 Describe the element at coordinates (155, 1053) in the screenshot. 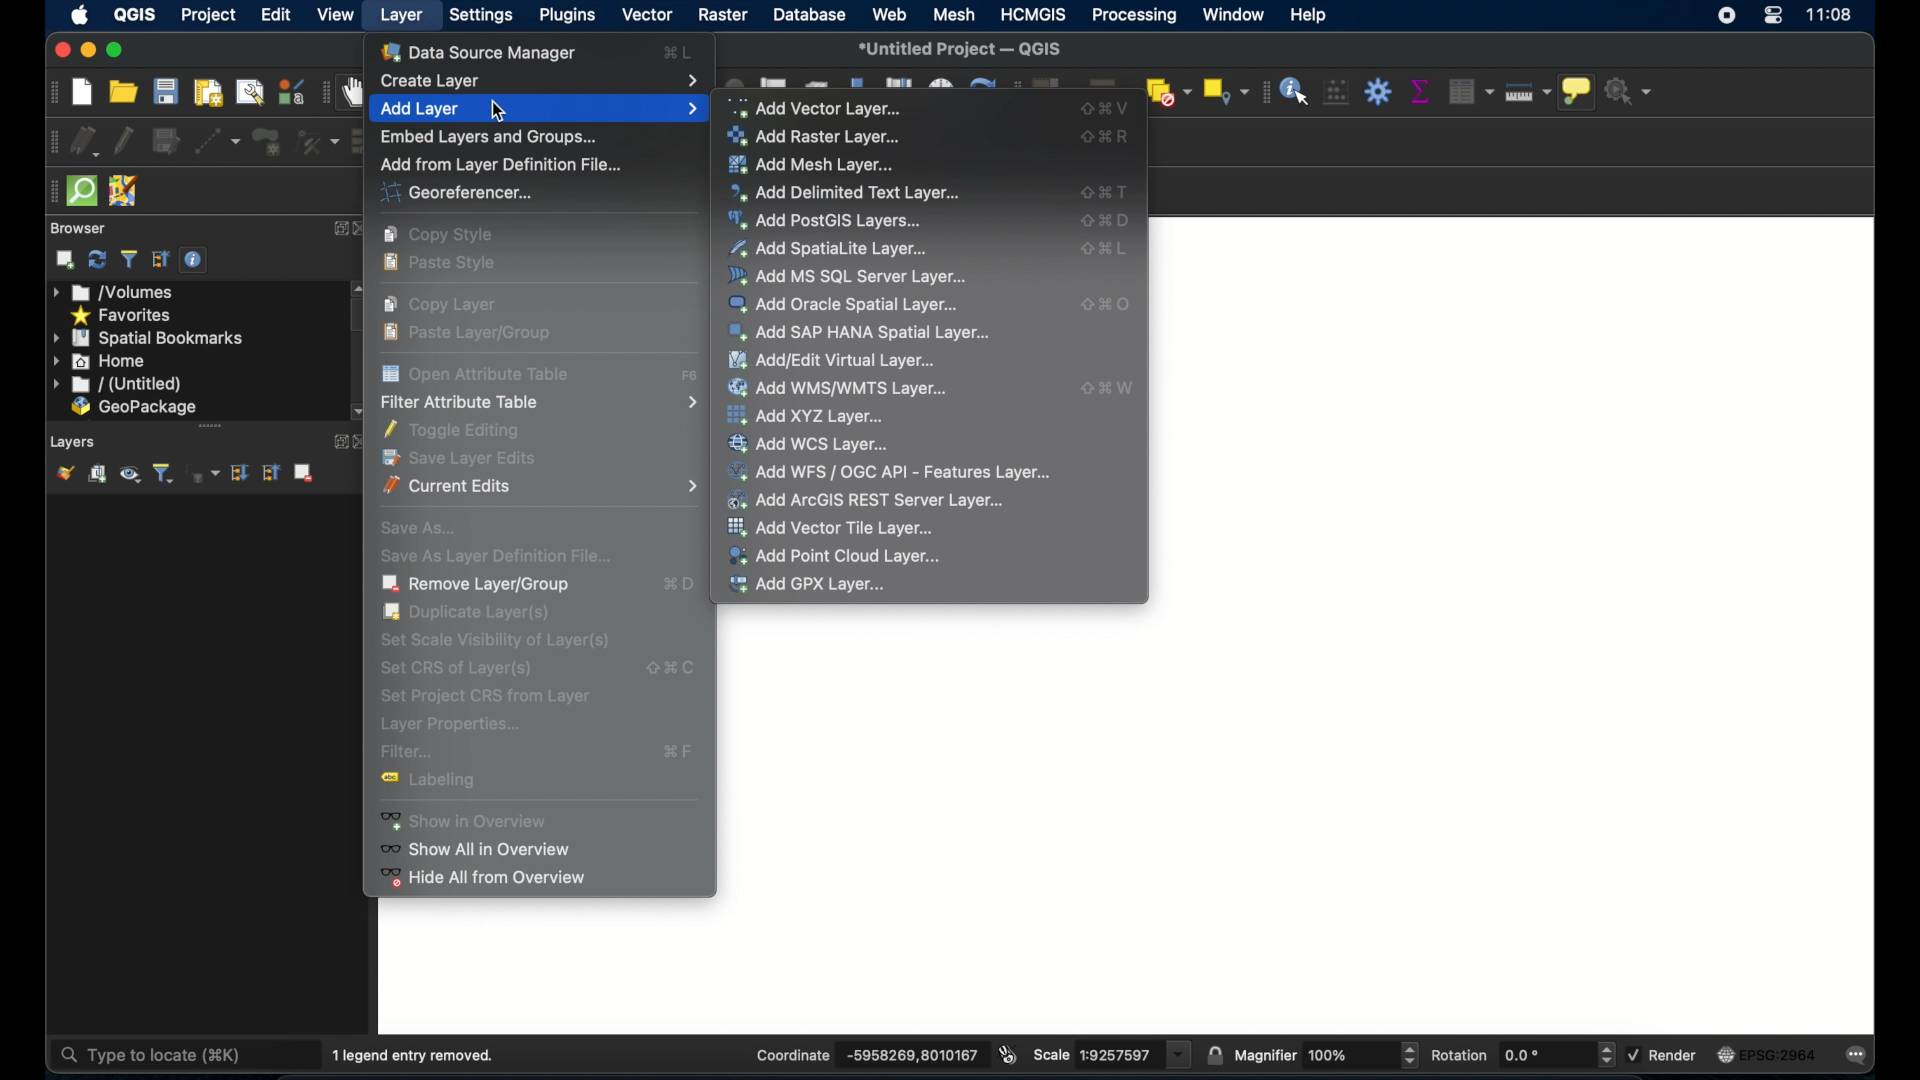

I see `type to locate` at that location.